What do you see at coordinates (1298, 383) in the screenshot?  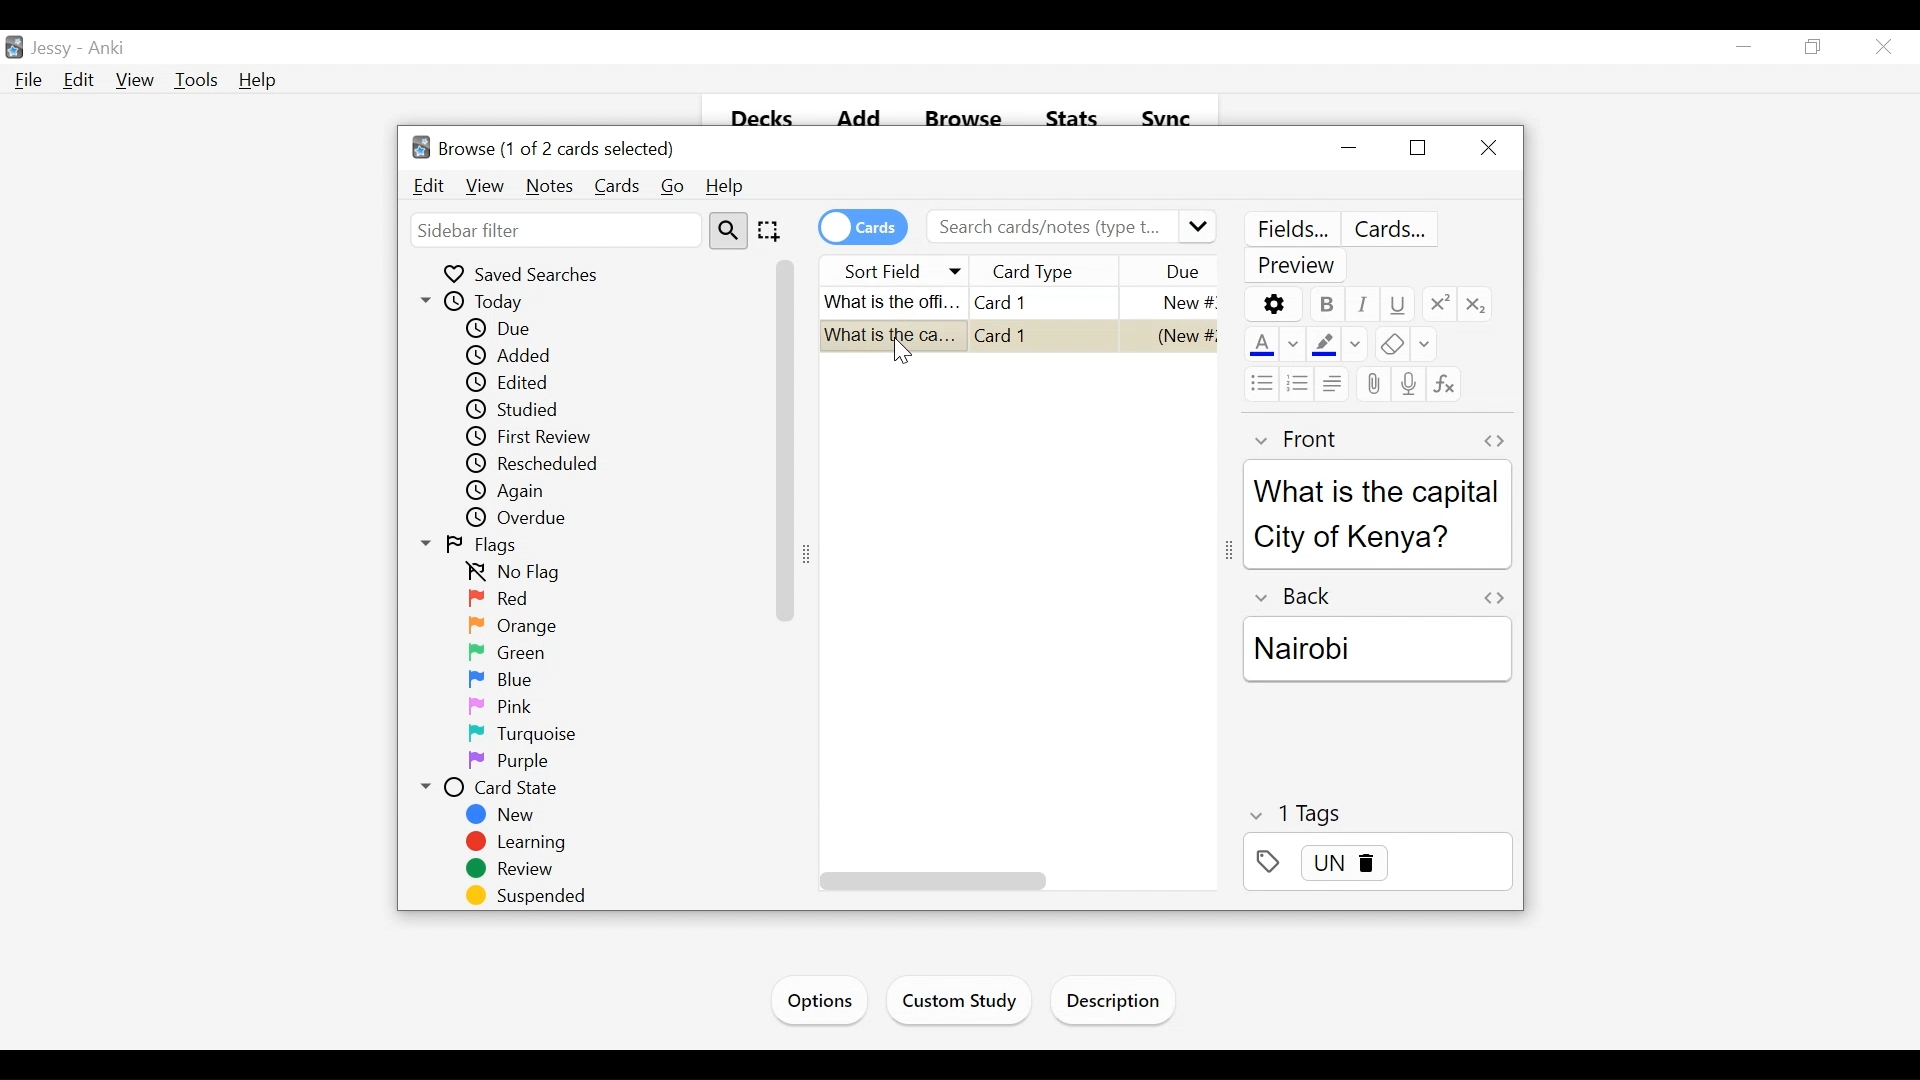 I see `Ordered list` at bounding box center [1298, 383].